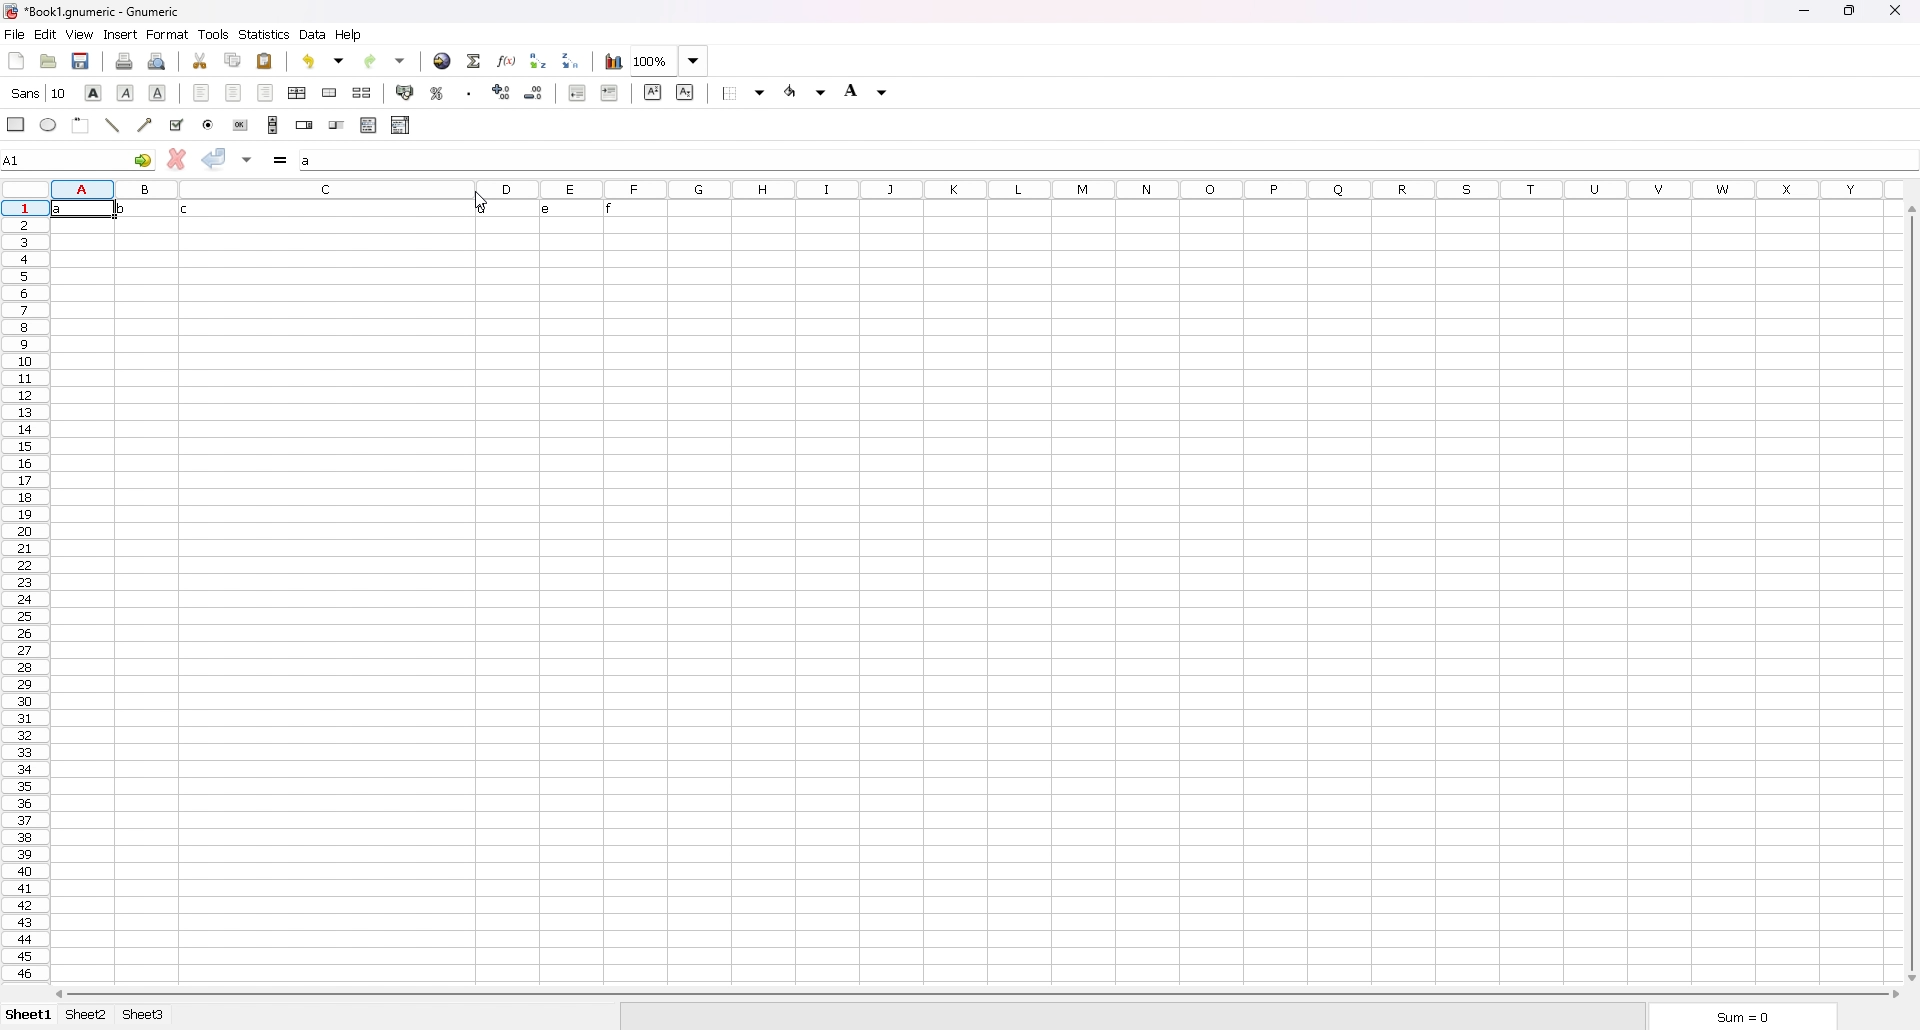 The image size is (1920, 1030). What do you see at coordinates (612, 61) in the screenshot?
I see `chart` at bounding box center [612, 61].